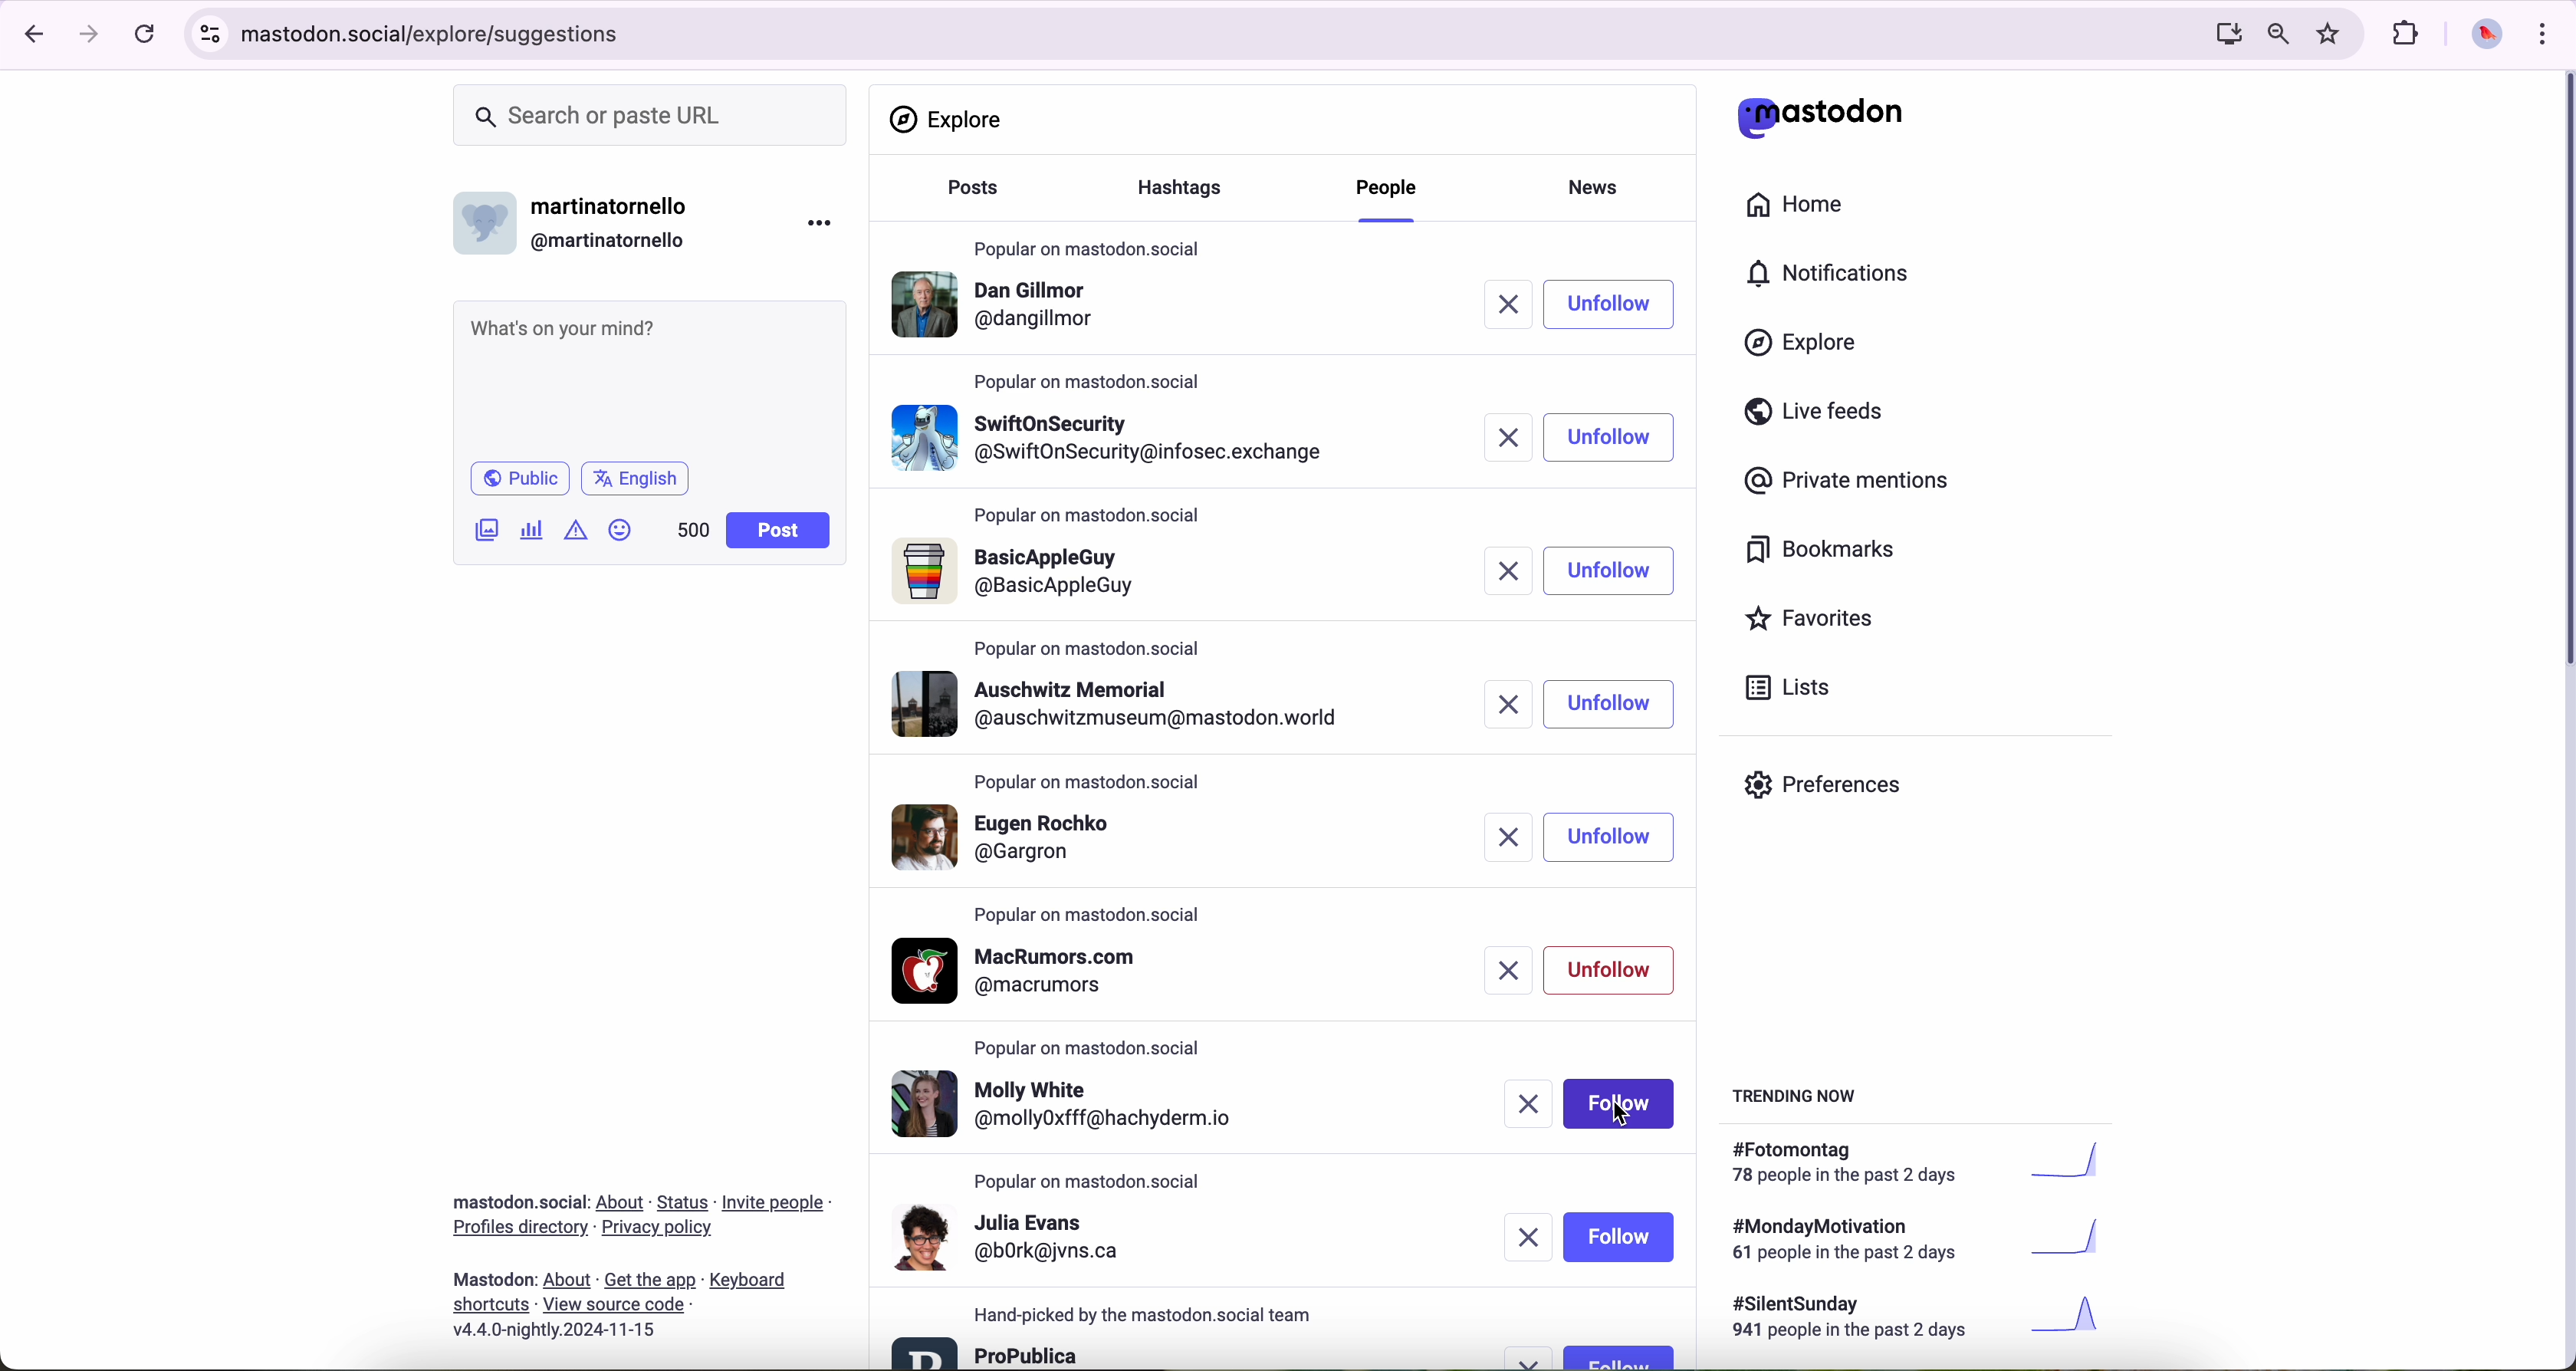  Describe the element at coordinates (1531, 1237) in the screenshot. I see `remove` at that location.